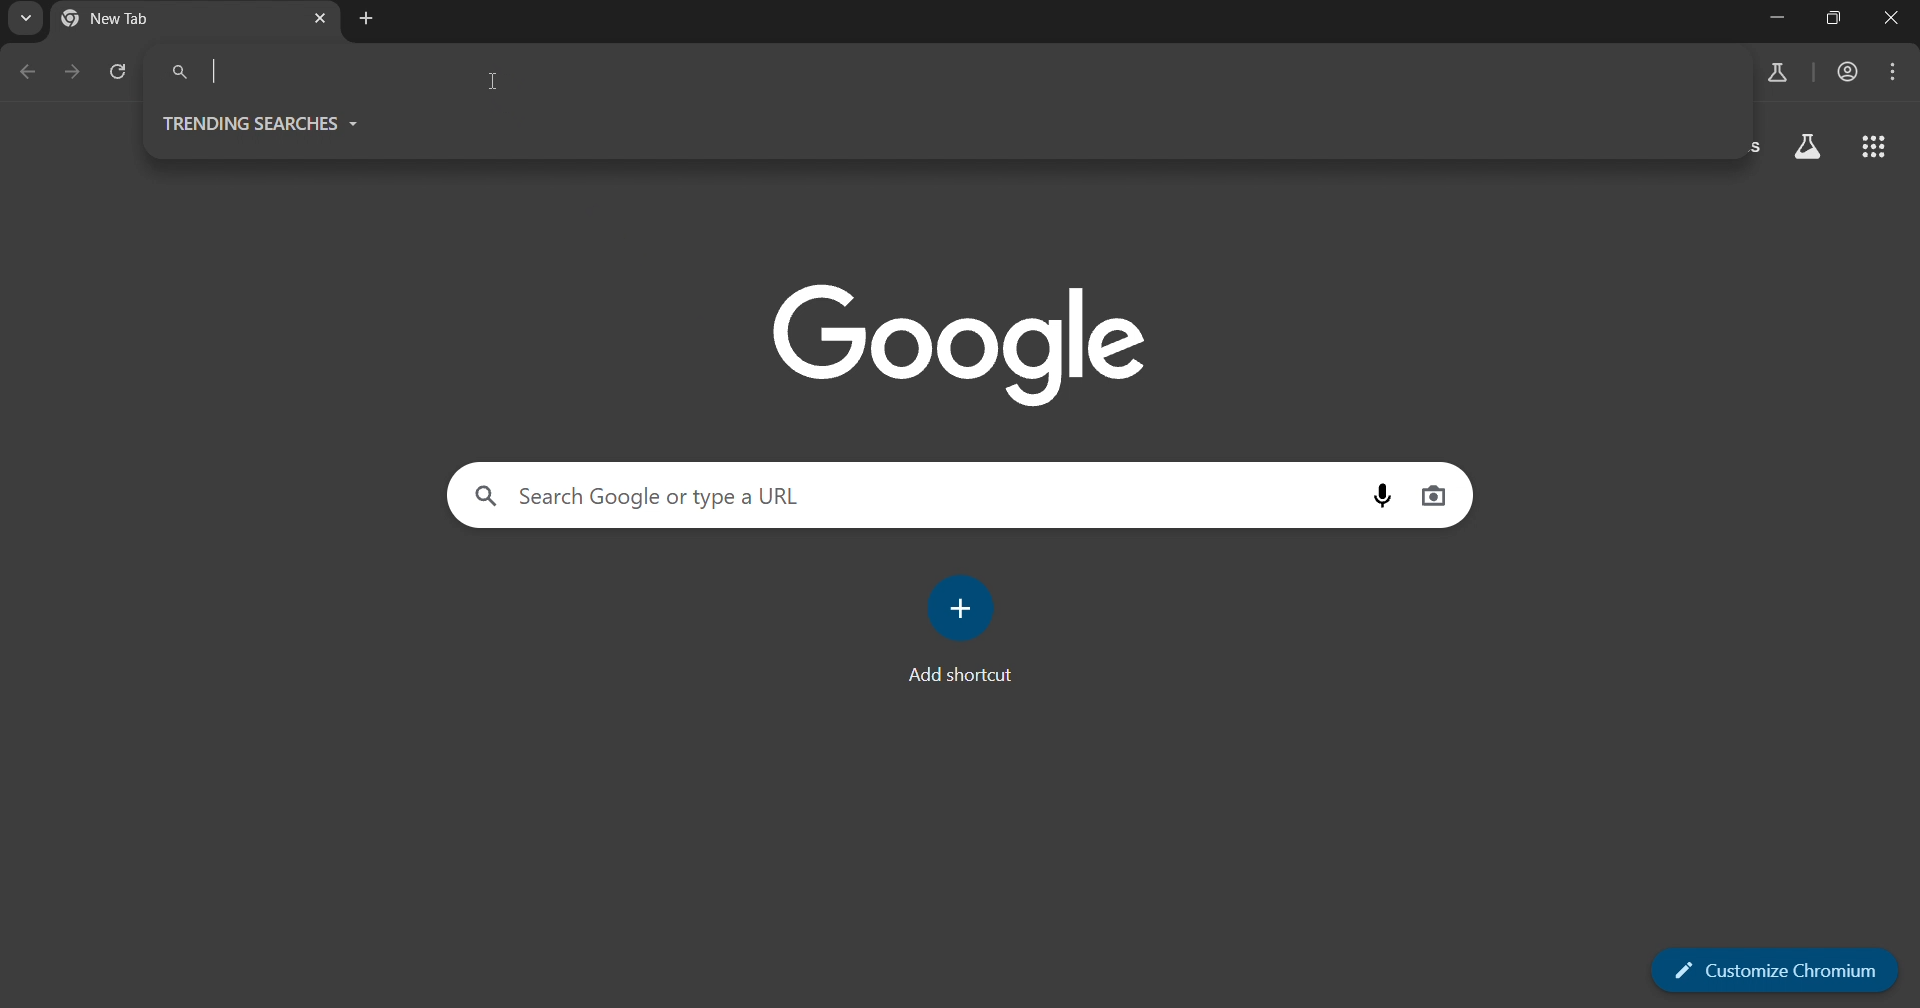 Image resolution: width=1920 pixels, height=1008 pixels. Describe the element at coordinates (1808, 148) in the screenshot. I see `google apps` at that location.